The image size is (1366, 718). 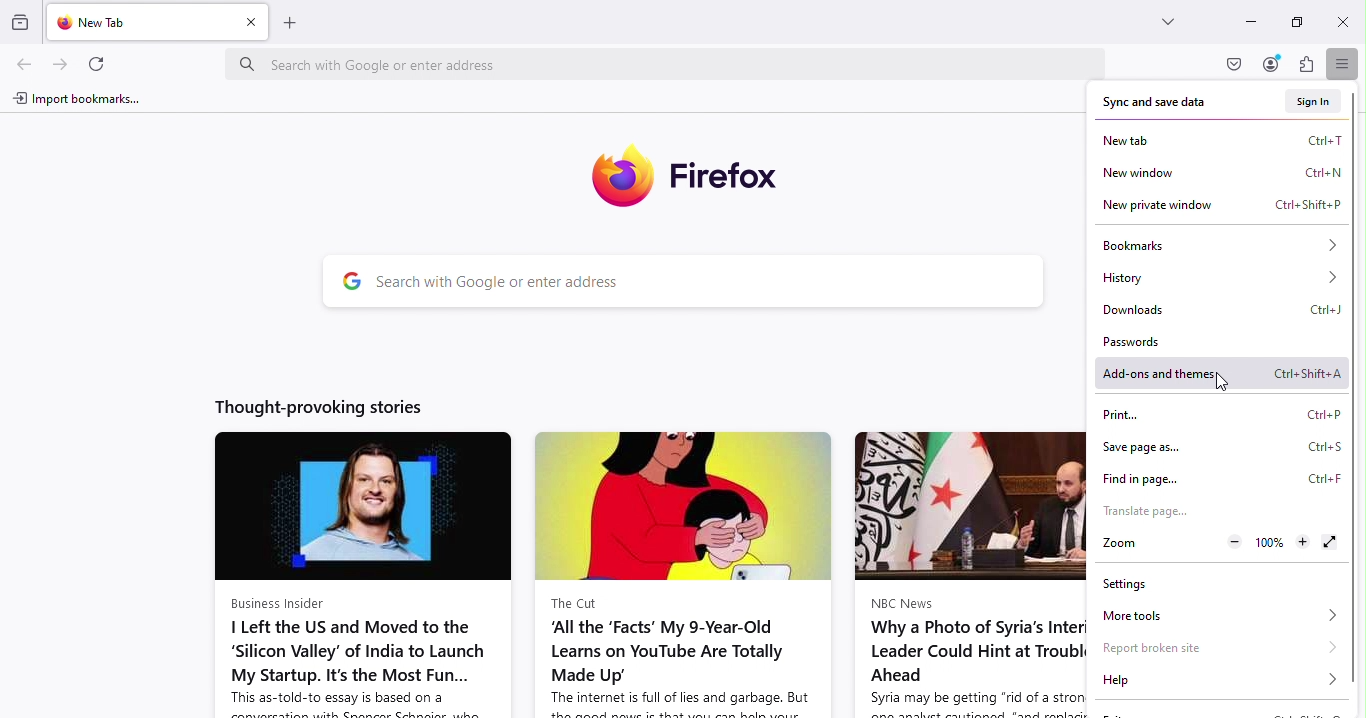 What do you see at coordinates (1341, 62) in the screenshot?
I see `Open application menu` at bounding box center [1341, 62].